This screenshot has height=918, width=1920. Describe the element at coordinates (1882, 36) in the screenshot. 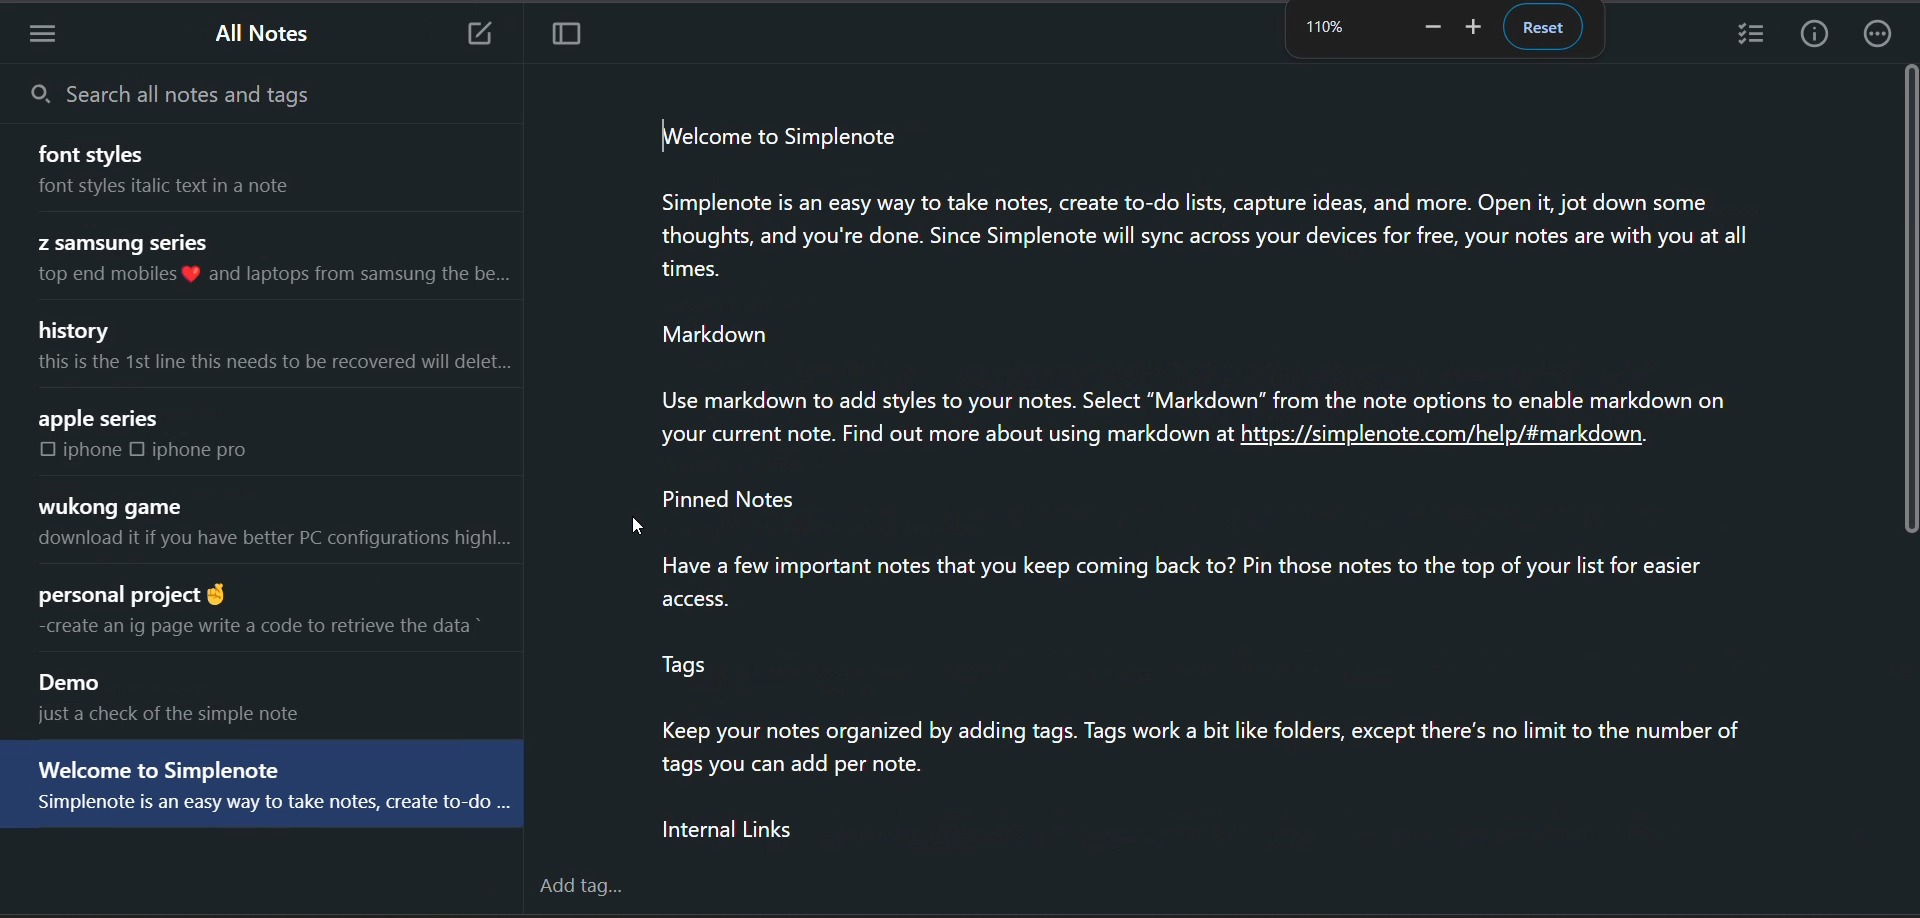

I see `actions` at that location.